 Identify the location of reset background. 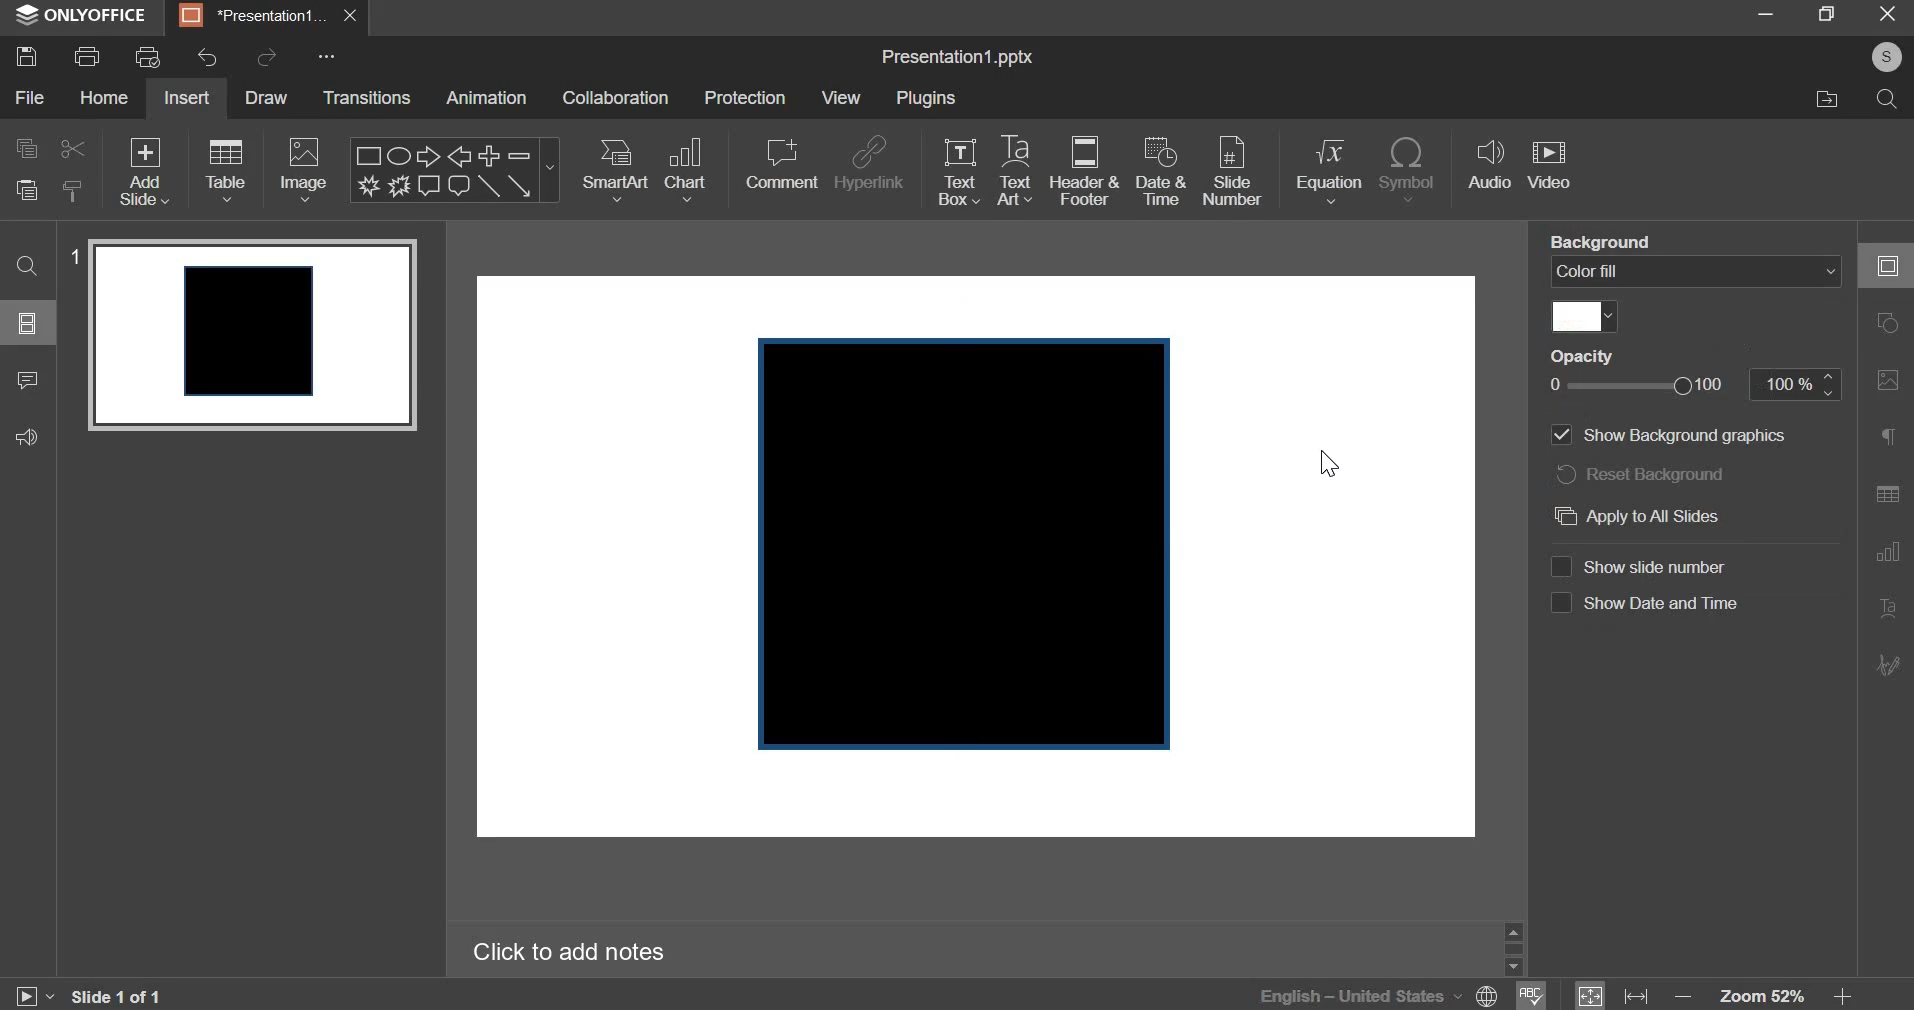
(1641, 474).